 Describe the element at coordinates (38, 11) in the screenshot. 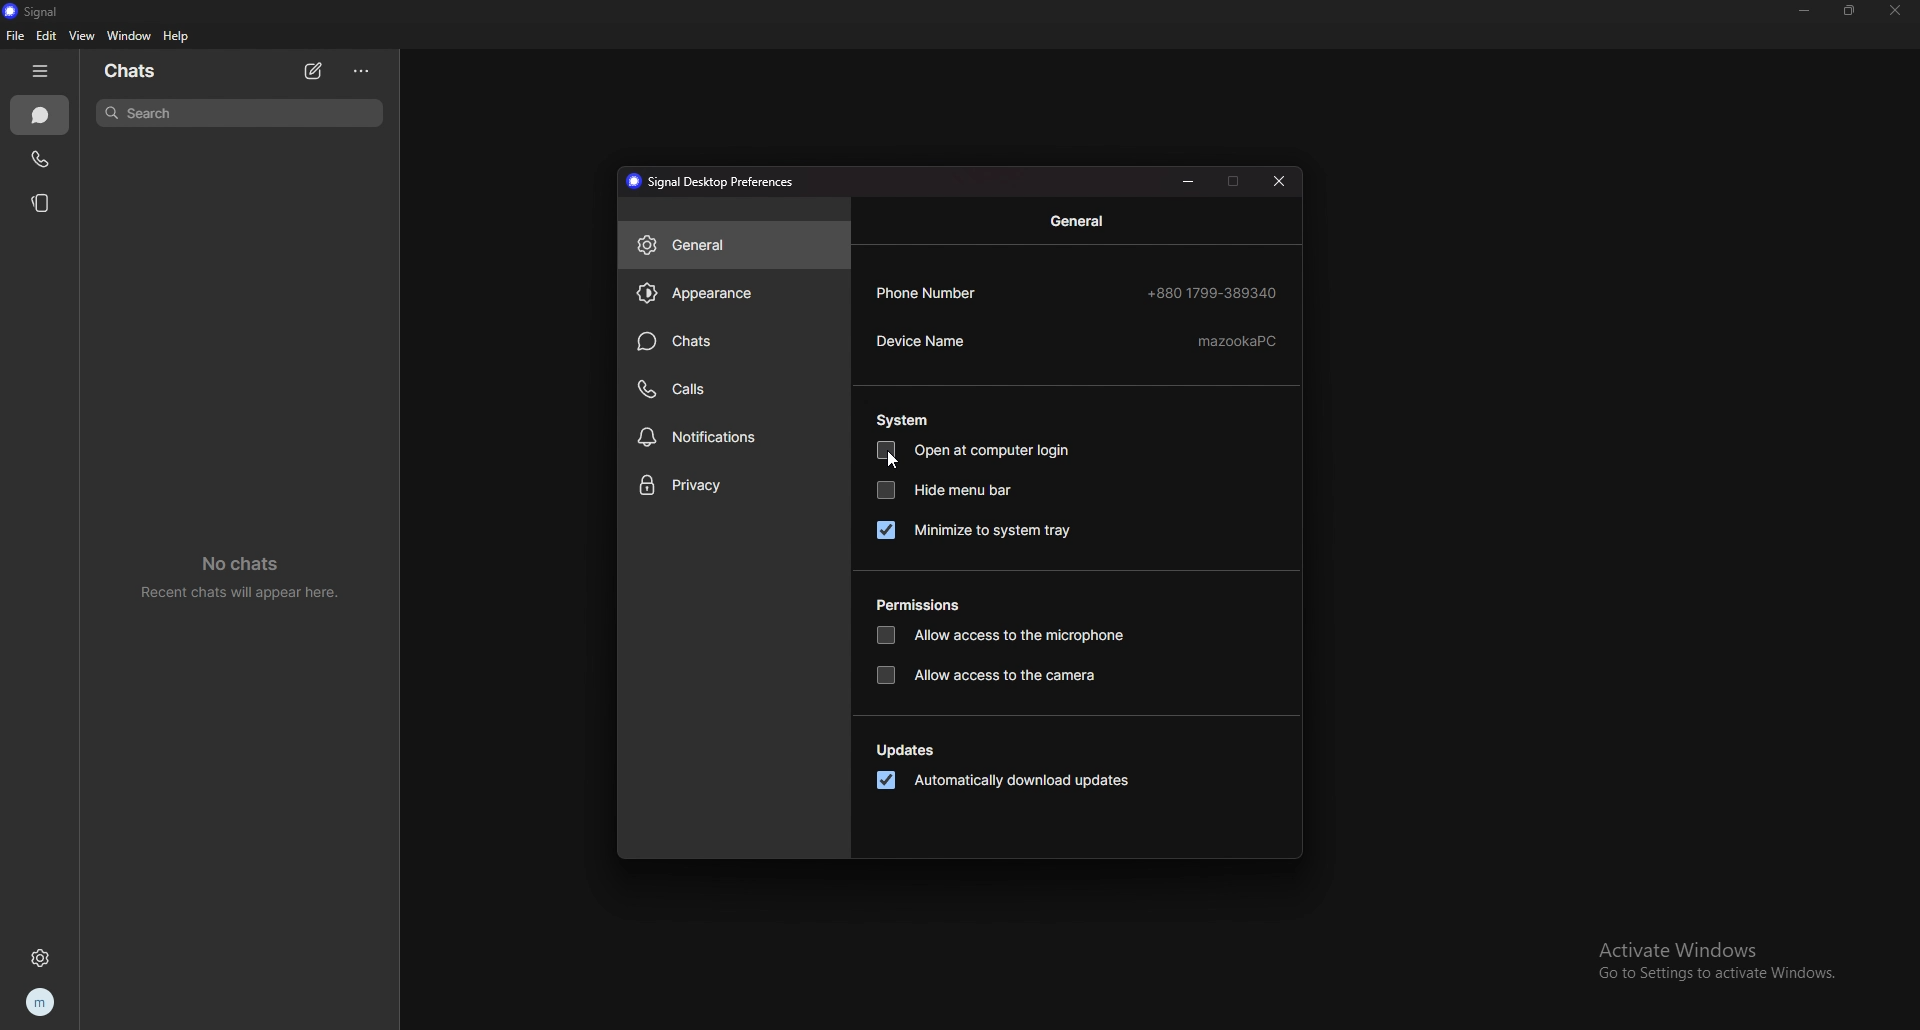

I see `signal` at that location.